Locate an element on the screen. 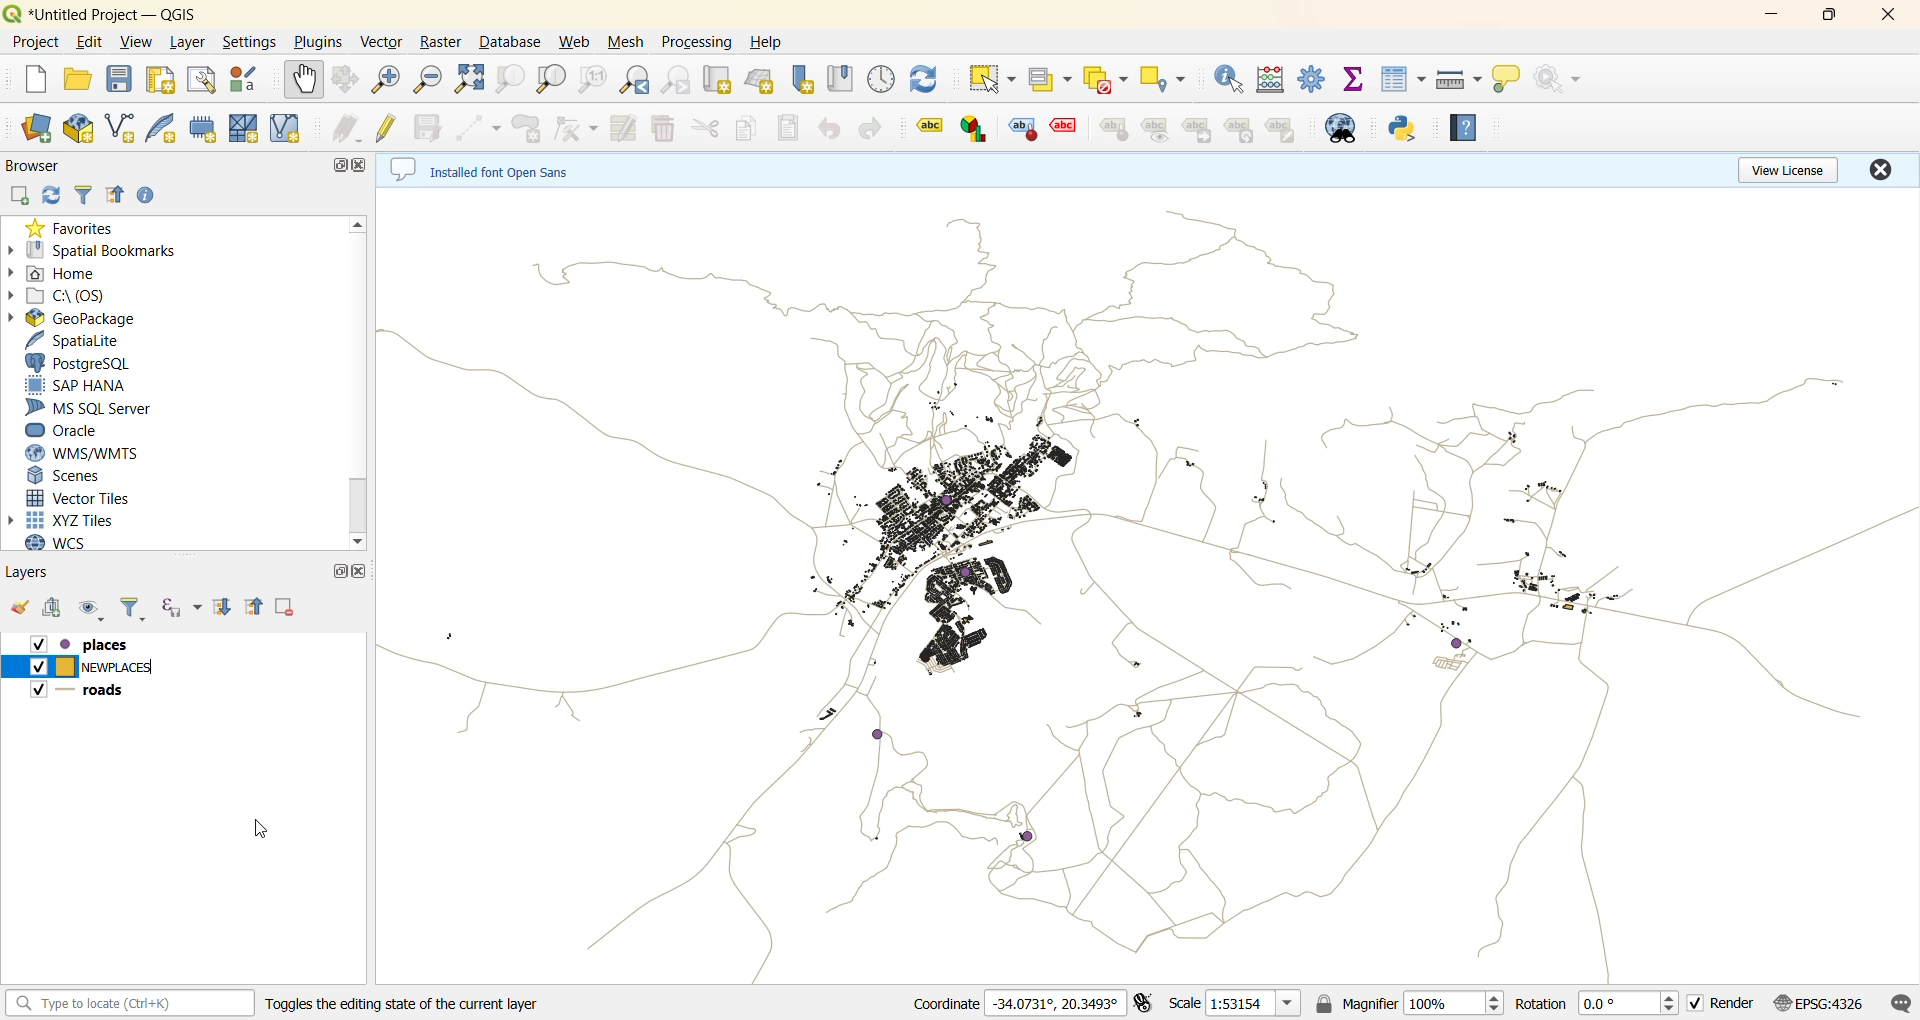 This screenshot has width=1920, height=1020. wcs is located at coordinates (72, 546).